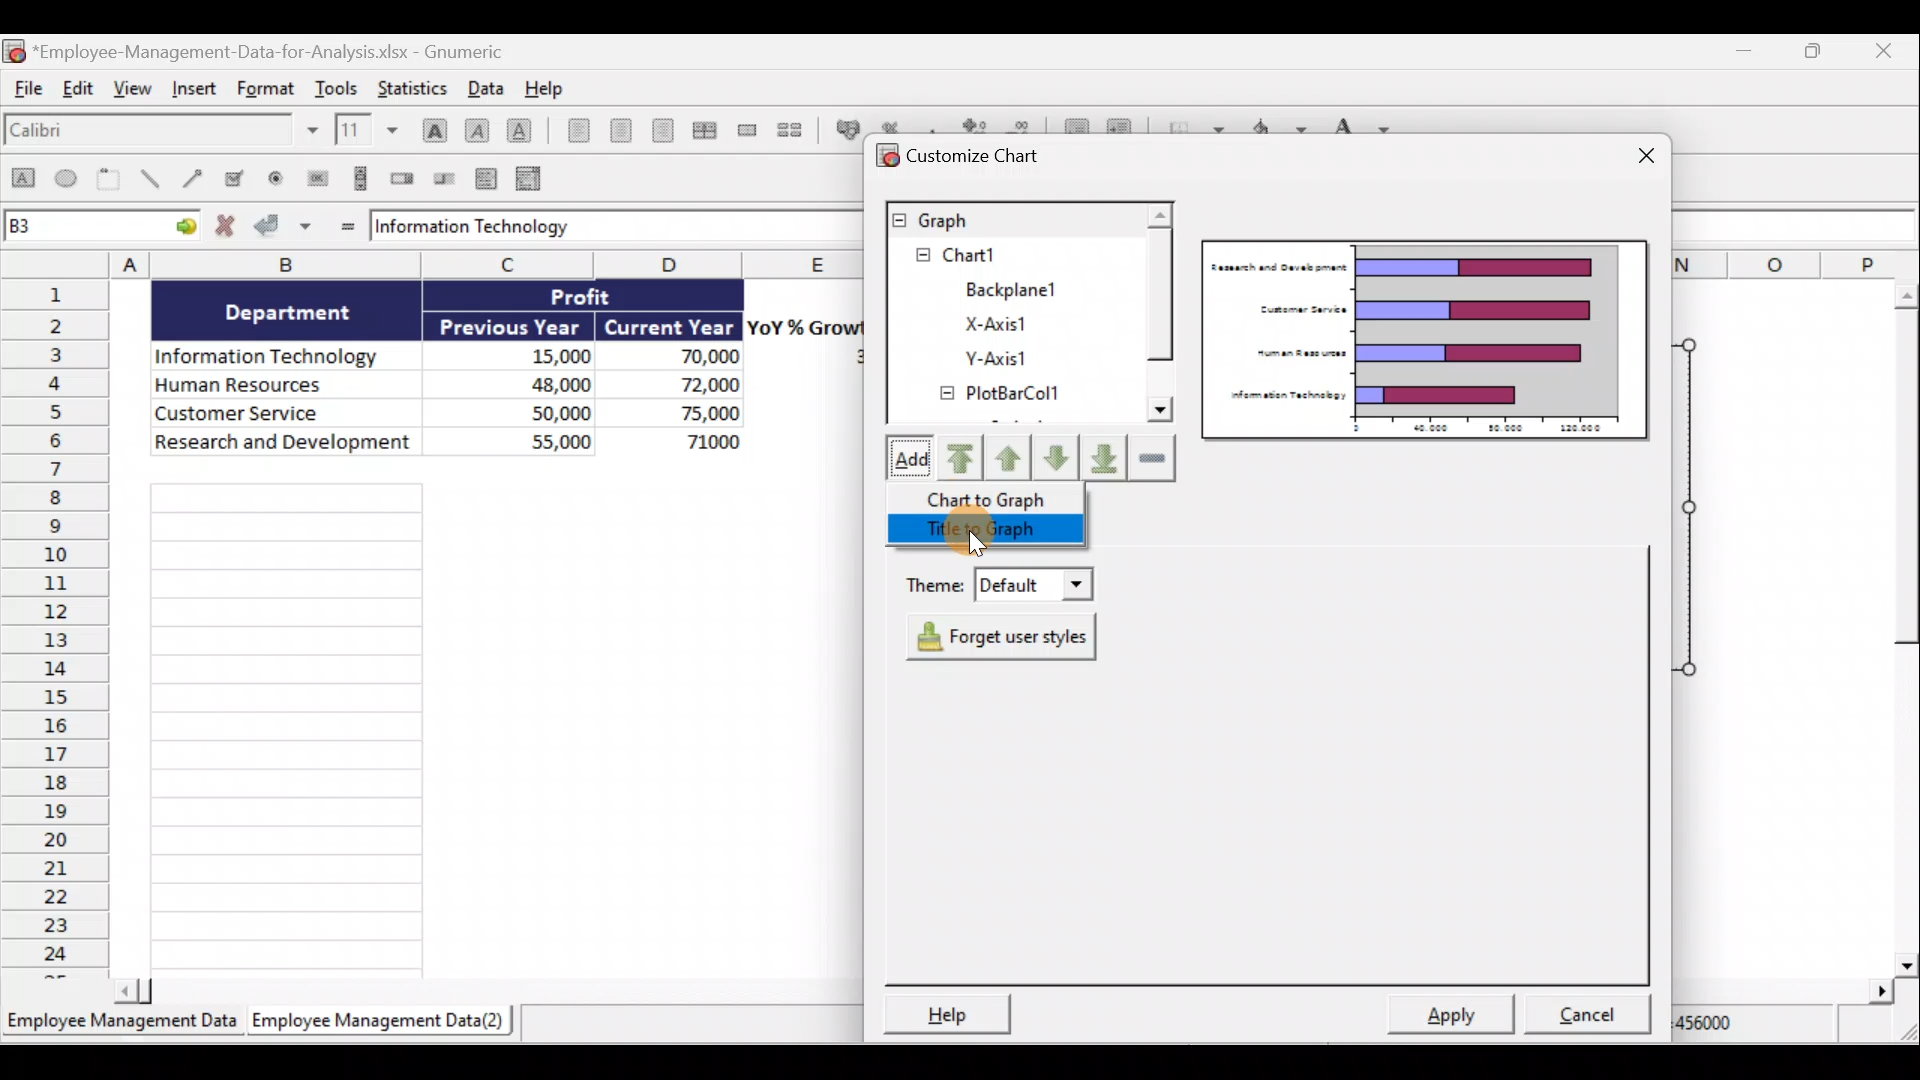 The width and height of the screenshot is (1920, 1080). What do you see at coordinates (1004, 286) in the screenshot?
I see `Backplane 1` at bounding box center [1004, 286].